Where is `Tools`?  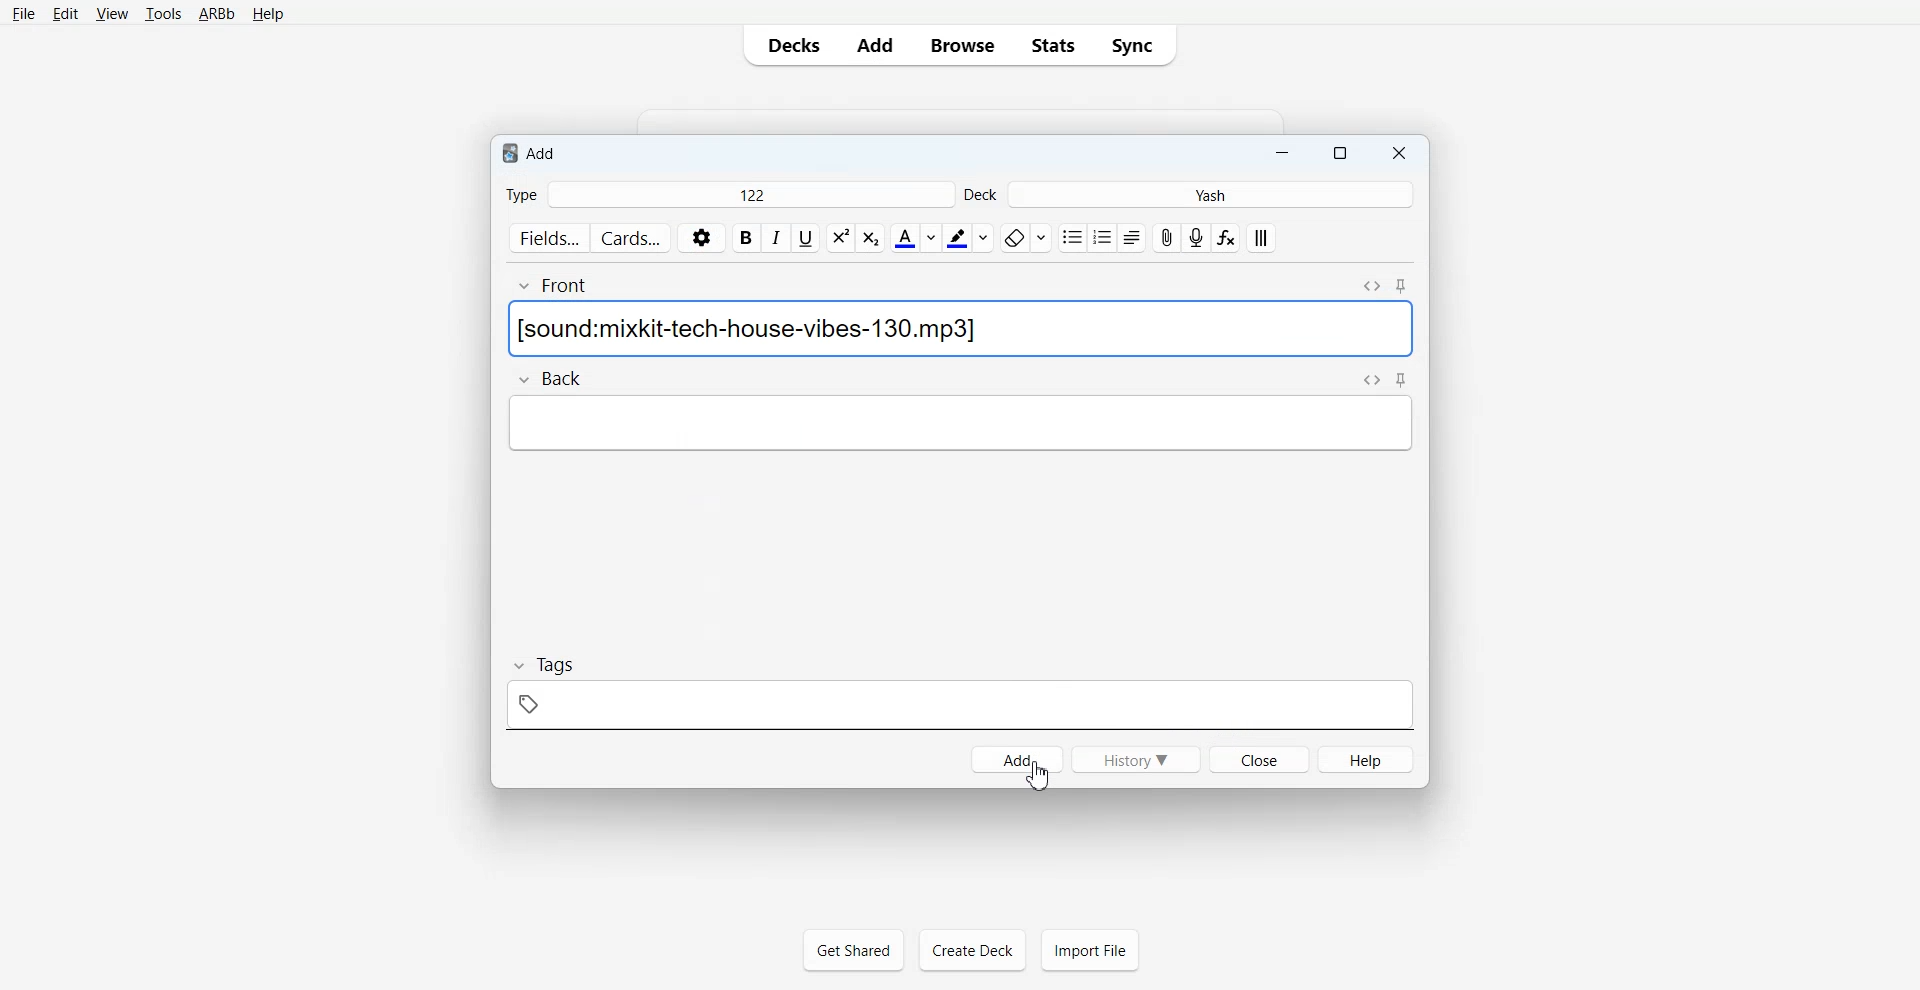 Tools is located at coordinates (160, 13).